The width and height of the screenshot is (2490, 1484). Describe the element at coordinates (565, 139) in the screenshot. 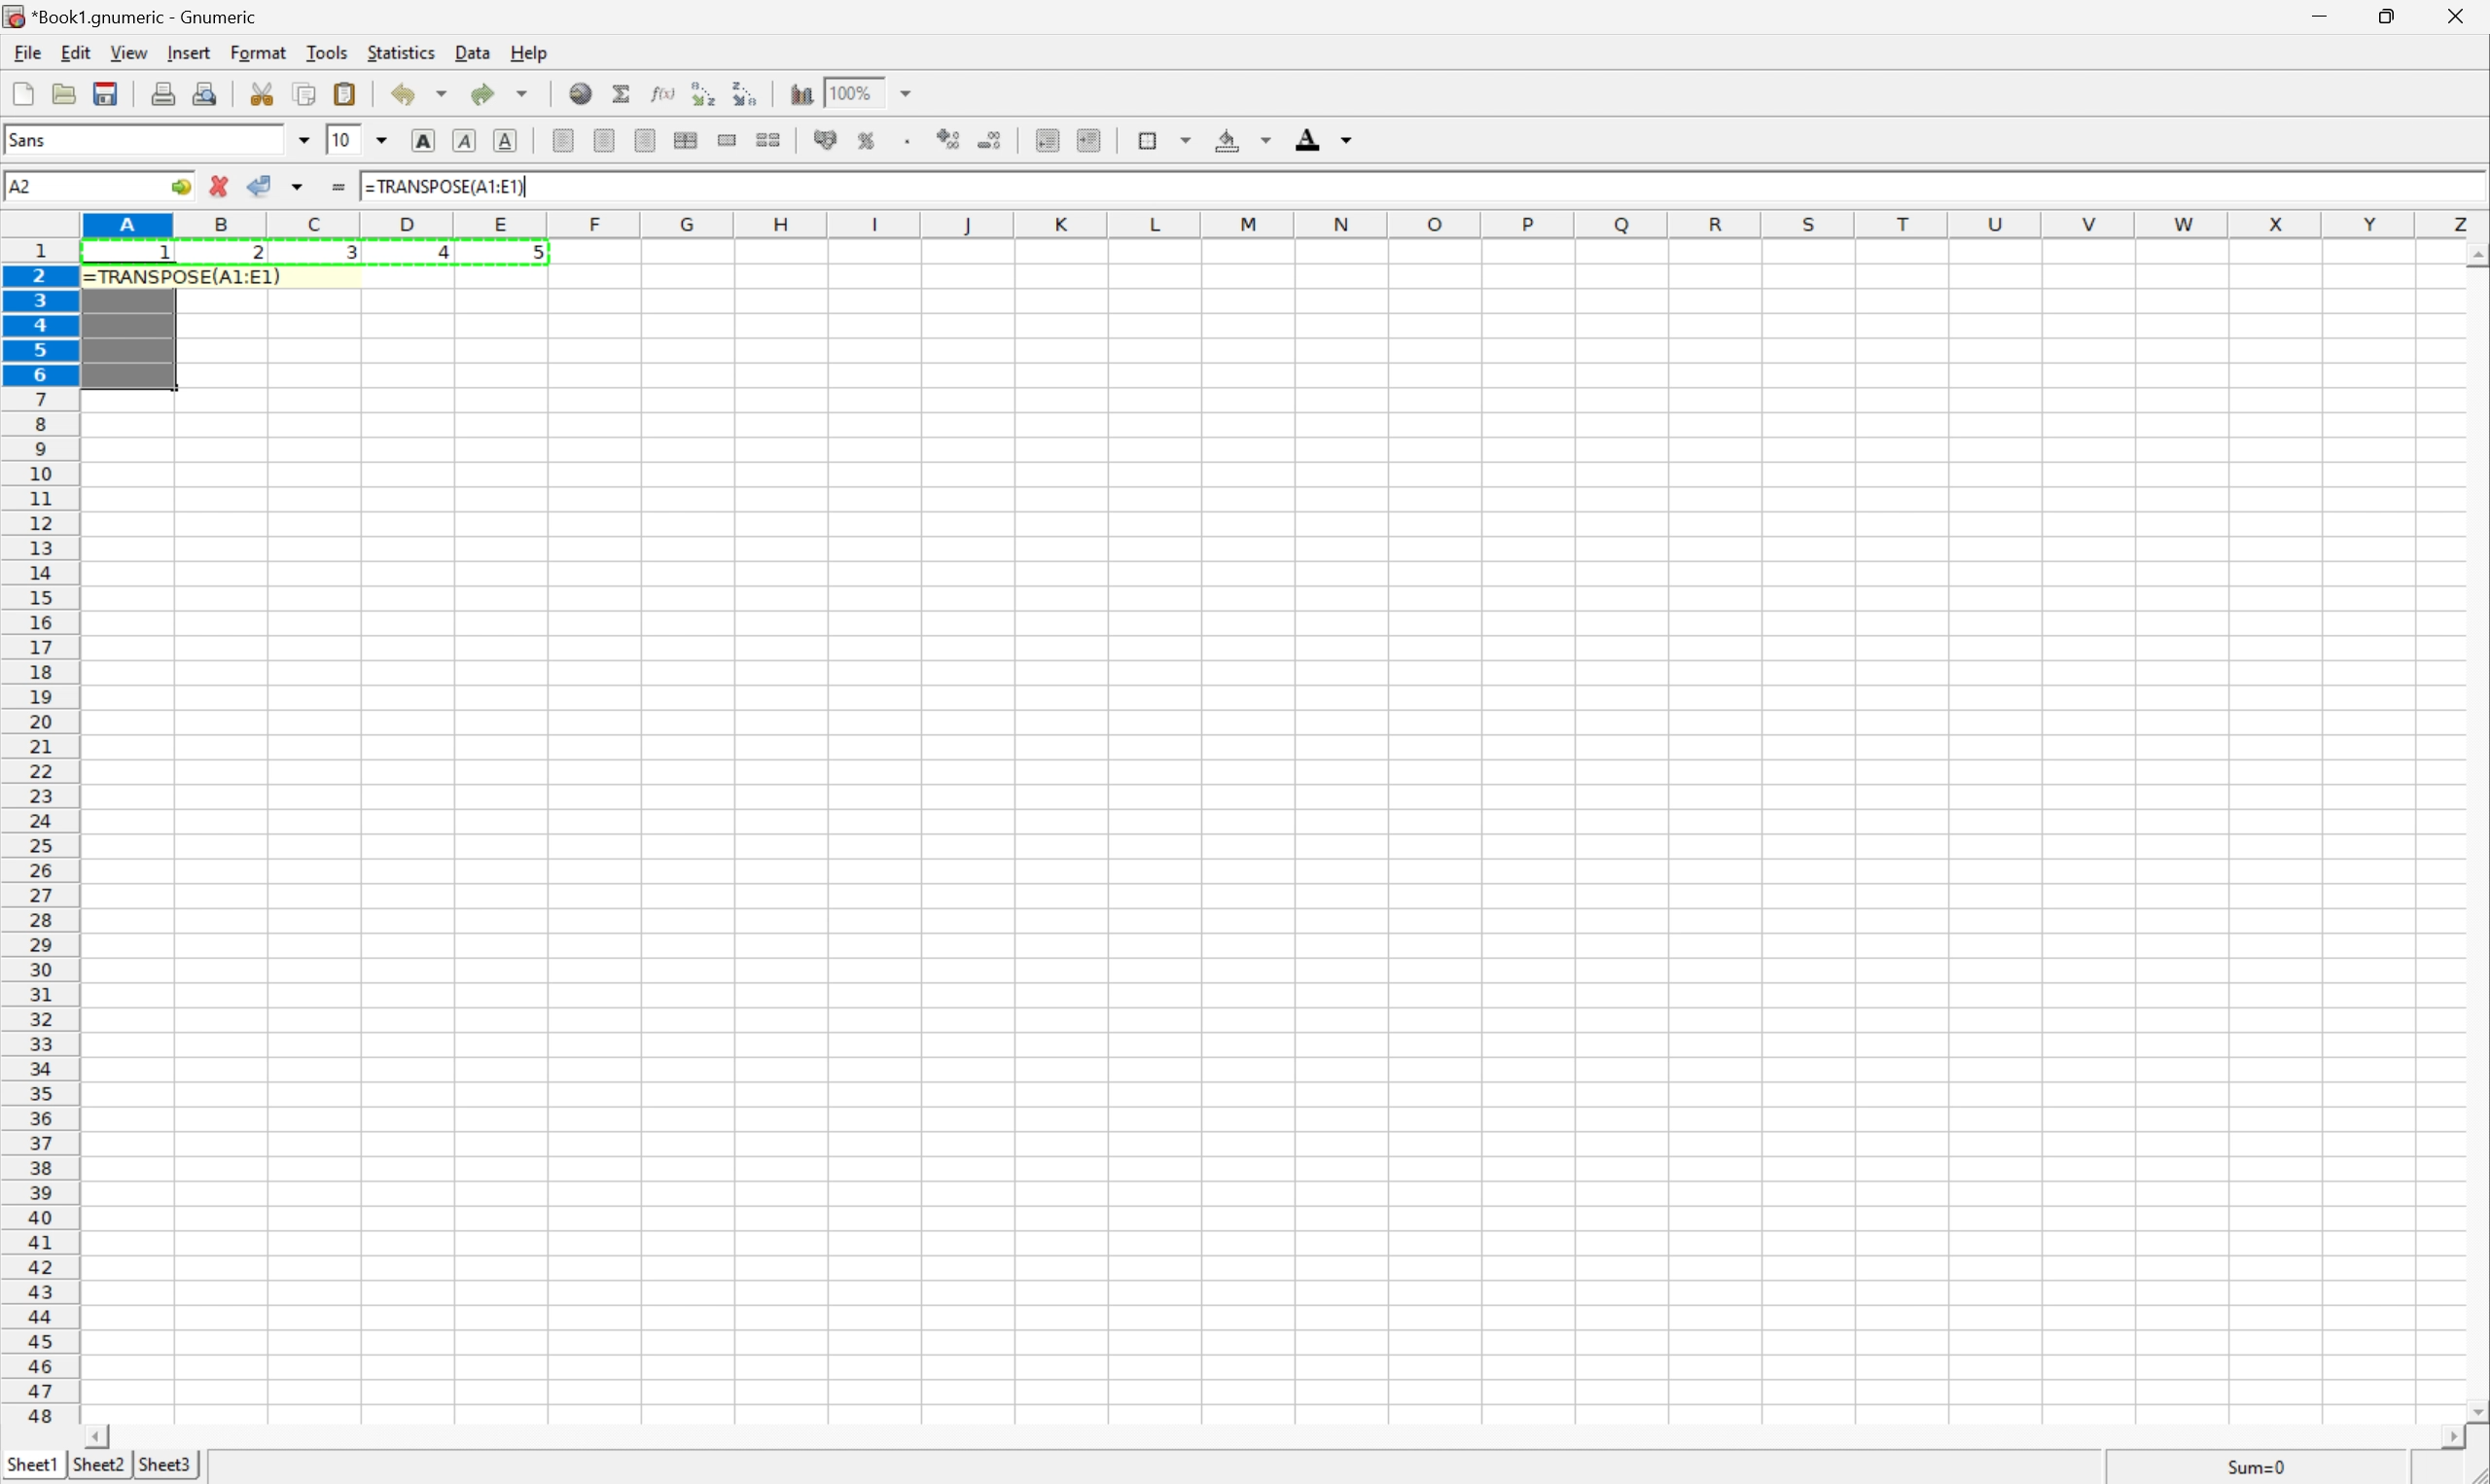

I see `align left` at that location.